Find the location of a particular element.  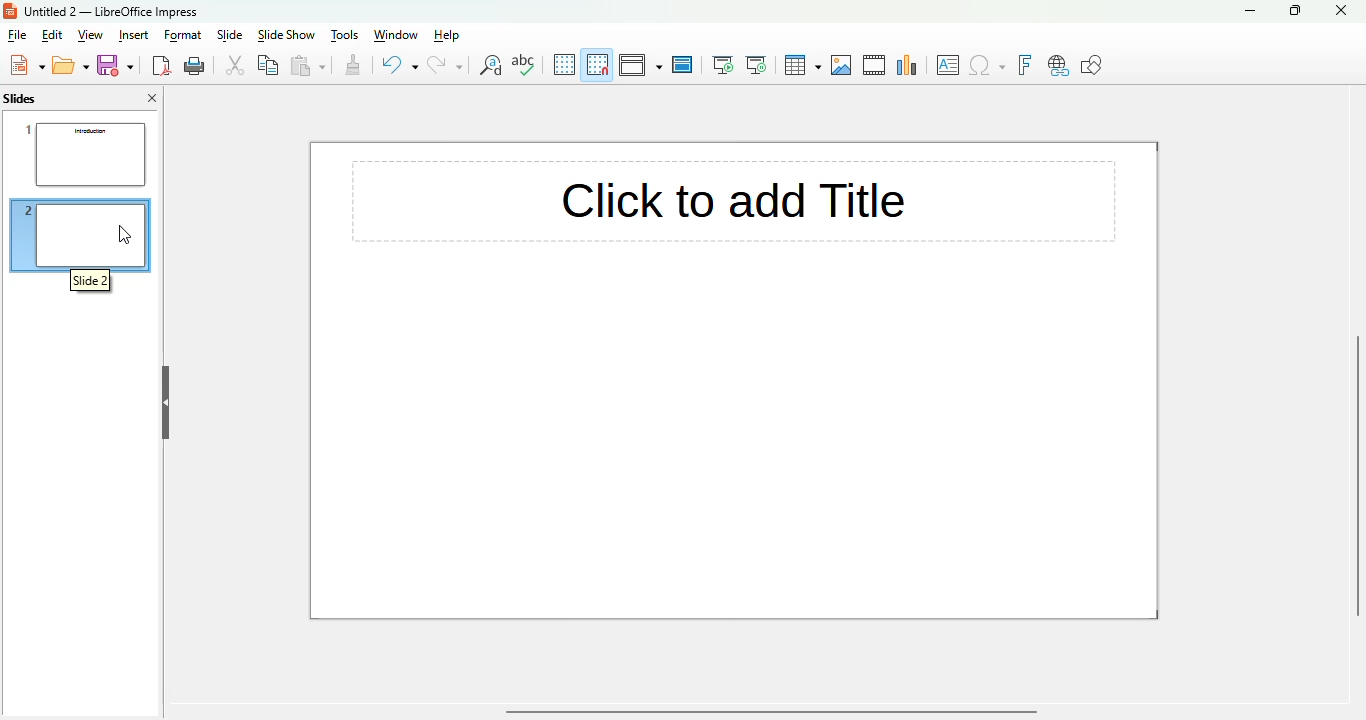

print is located at coordinates (195, 66).